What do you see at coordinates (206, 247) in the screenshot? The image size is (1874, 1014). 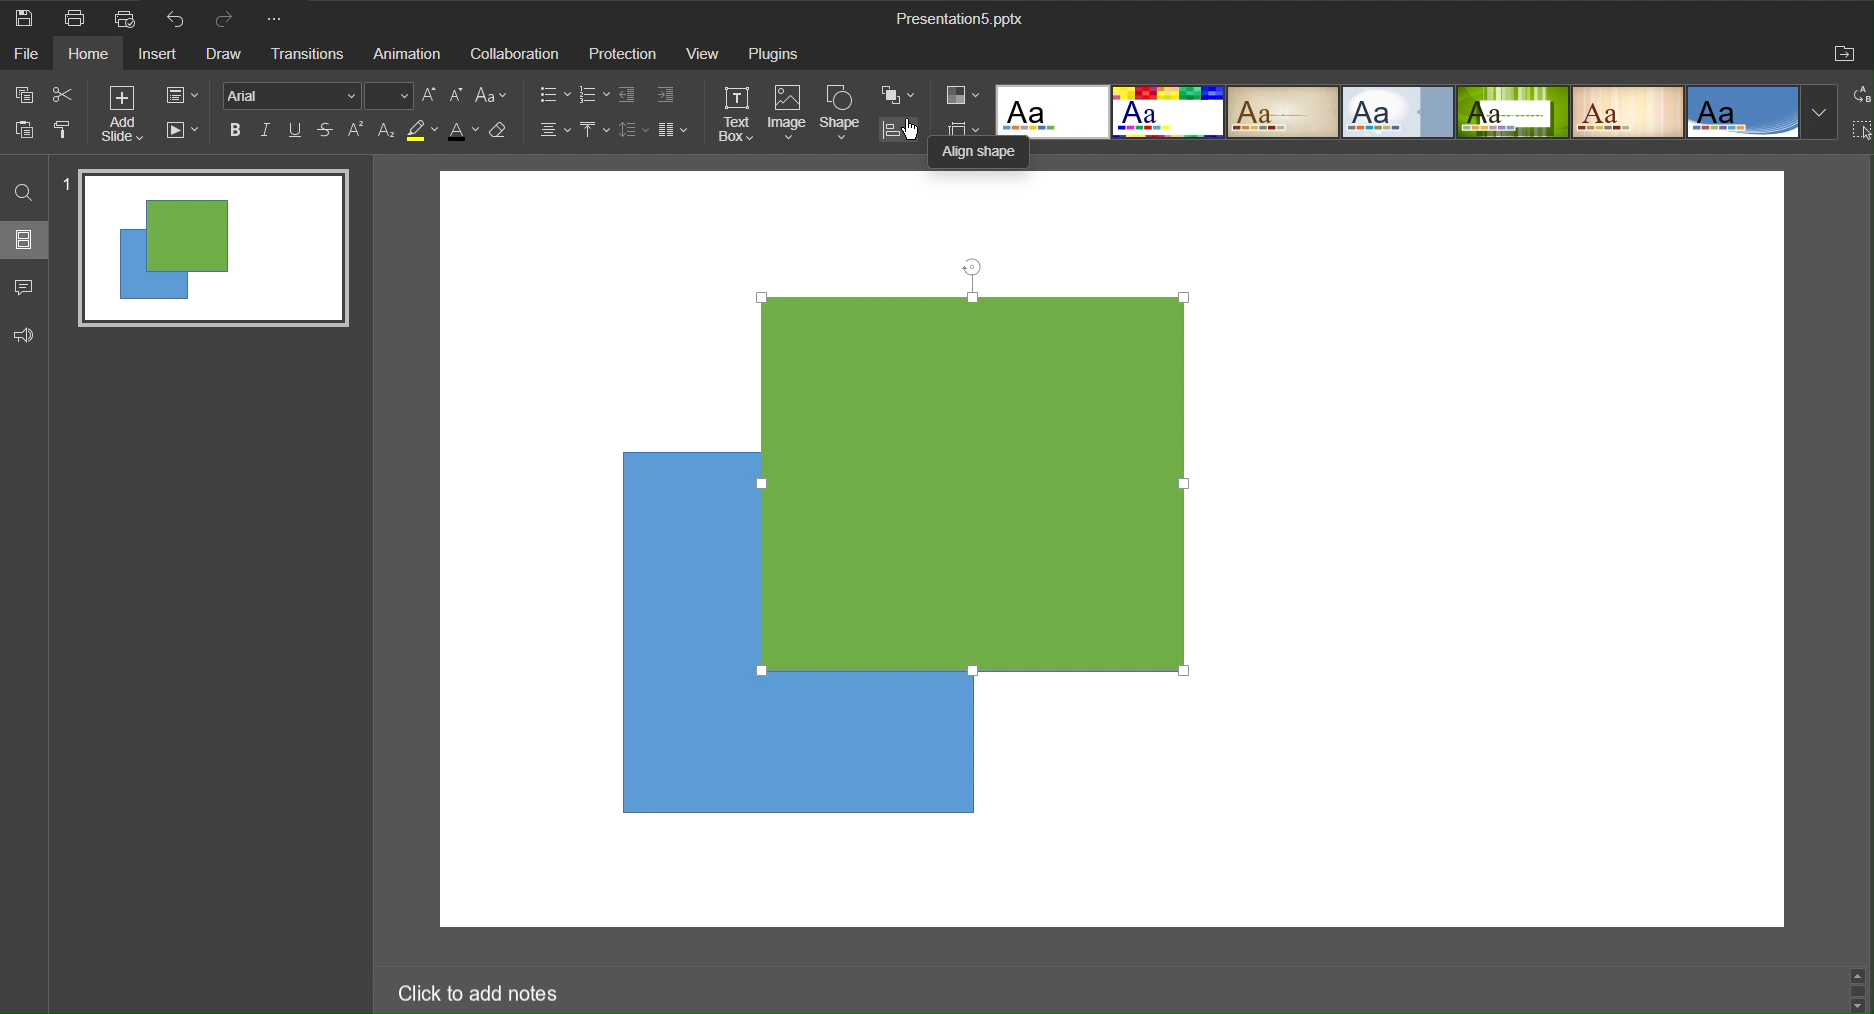 I see `Slide 1` at bounding box center [206, 247].